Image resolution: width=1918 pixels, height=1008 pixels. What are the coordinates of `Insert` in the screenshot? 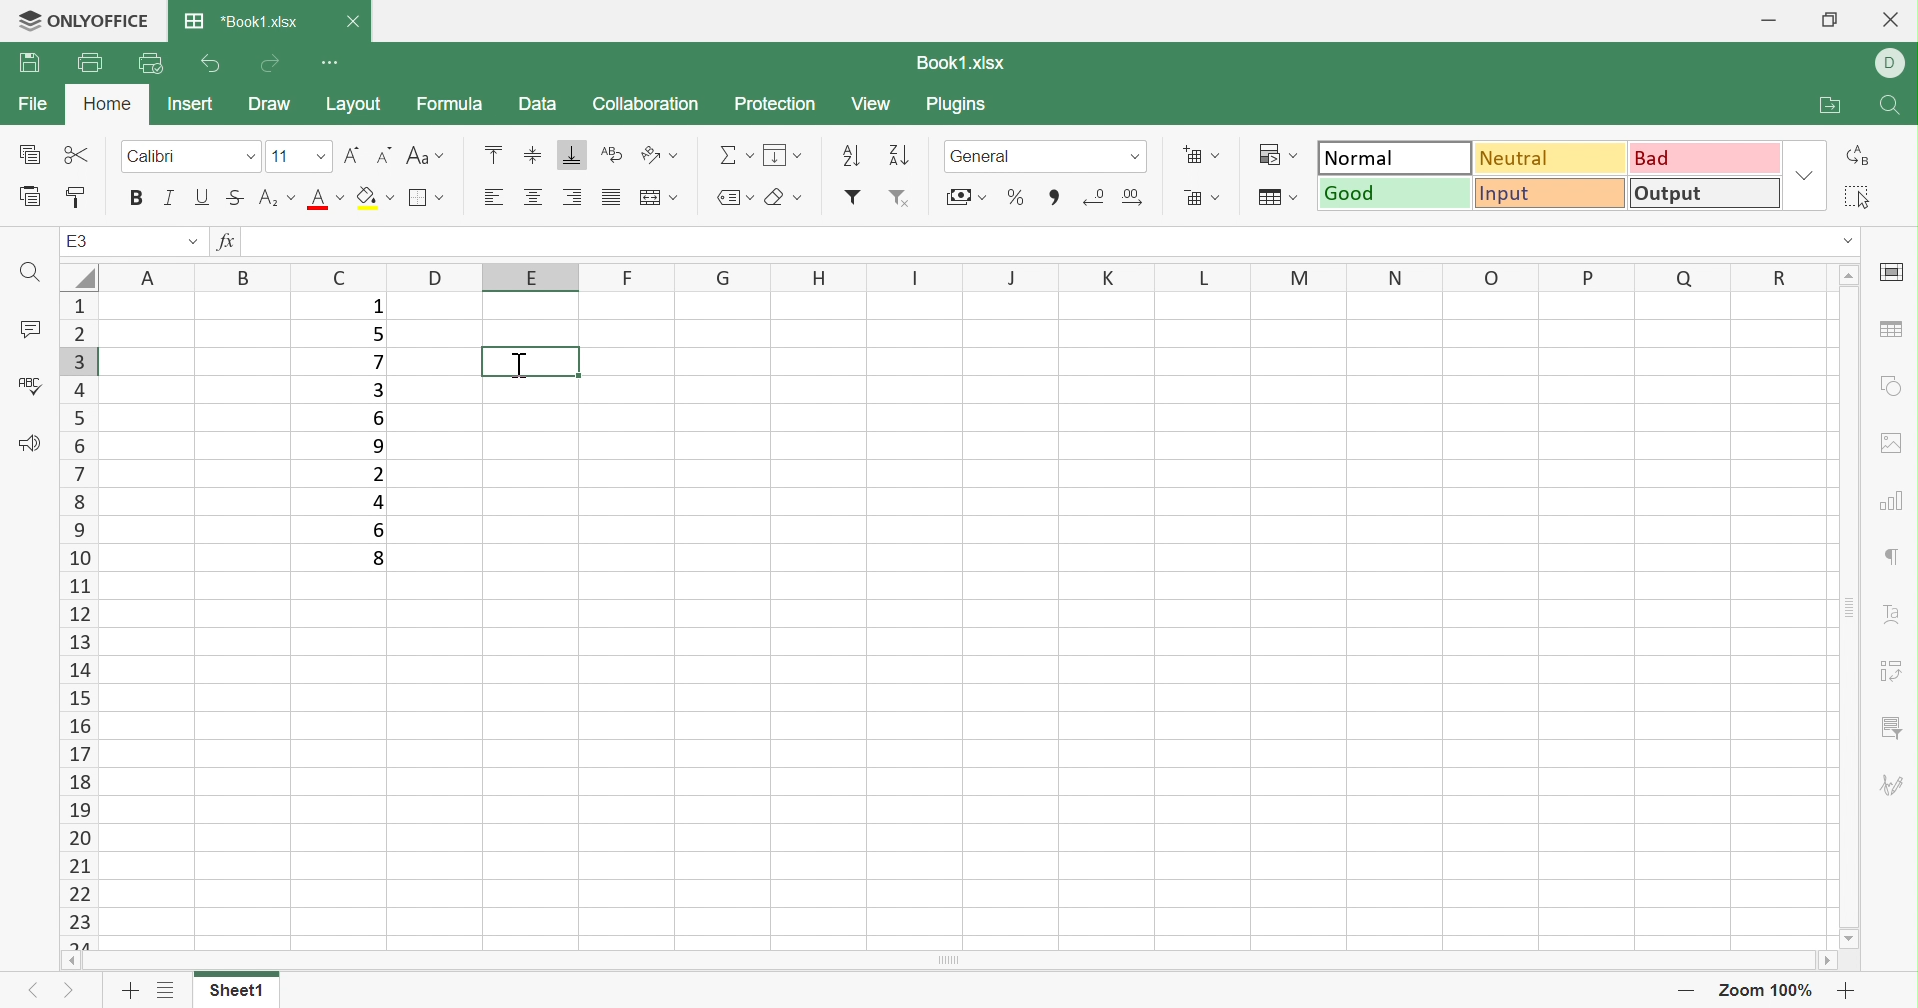 It's located at (188, 104).